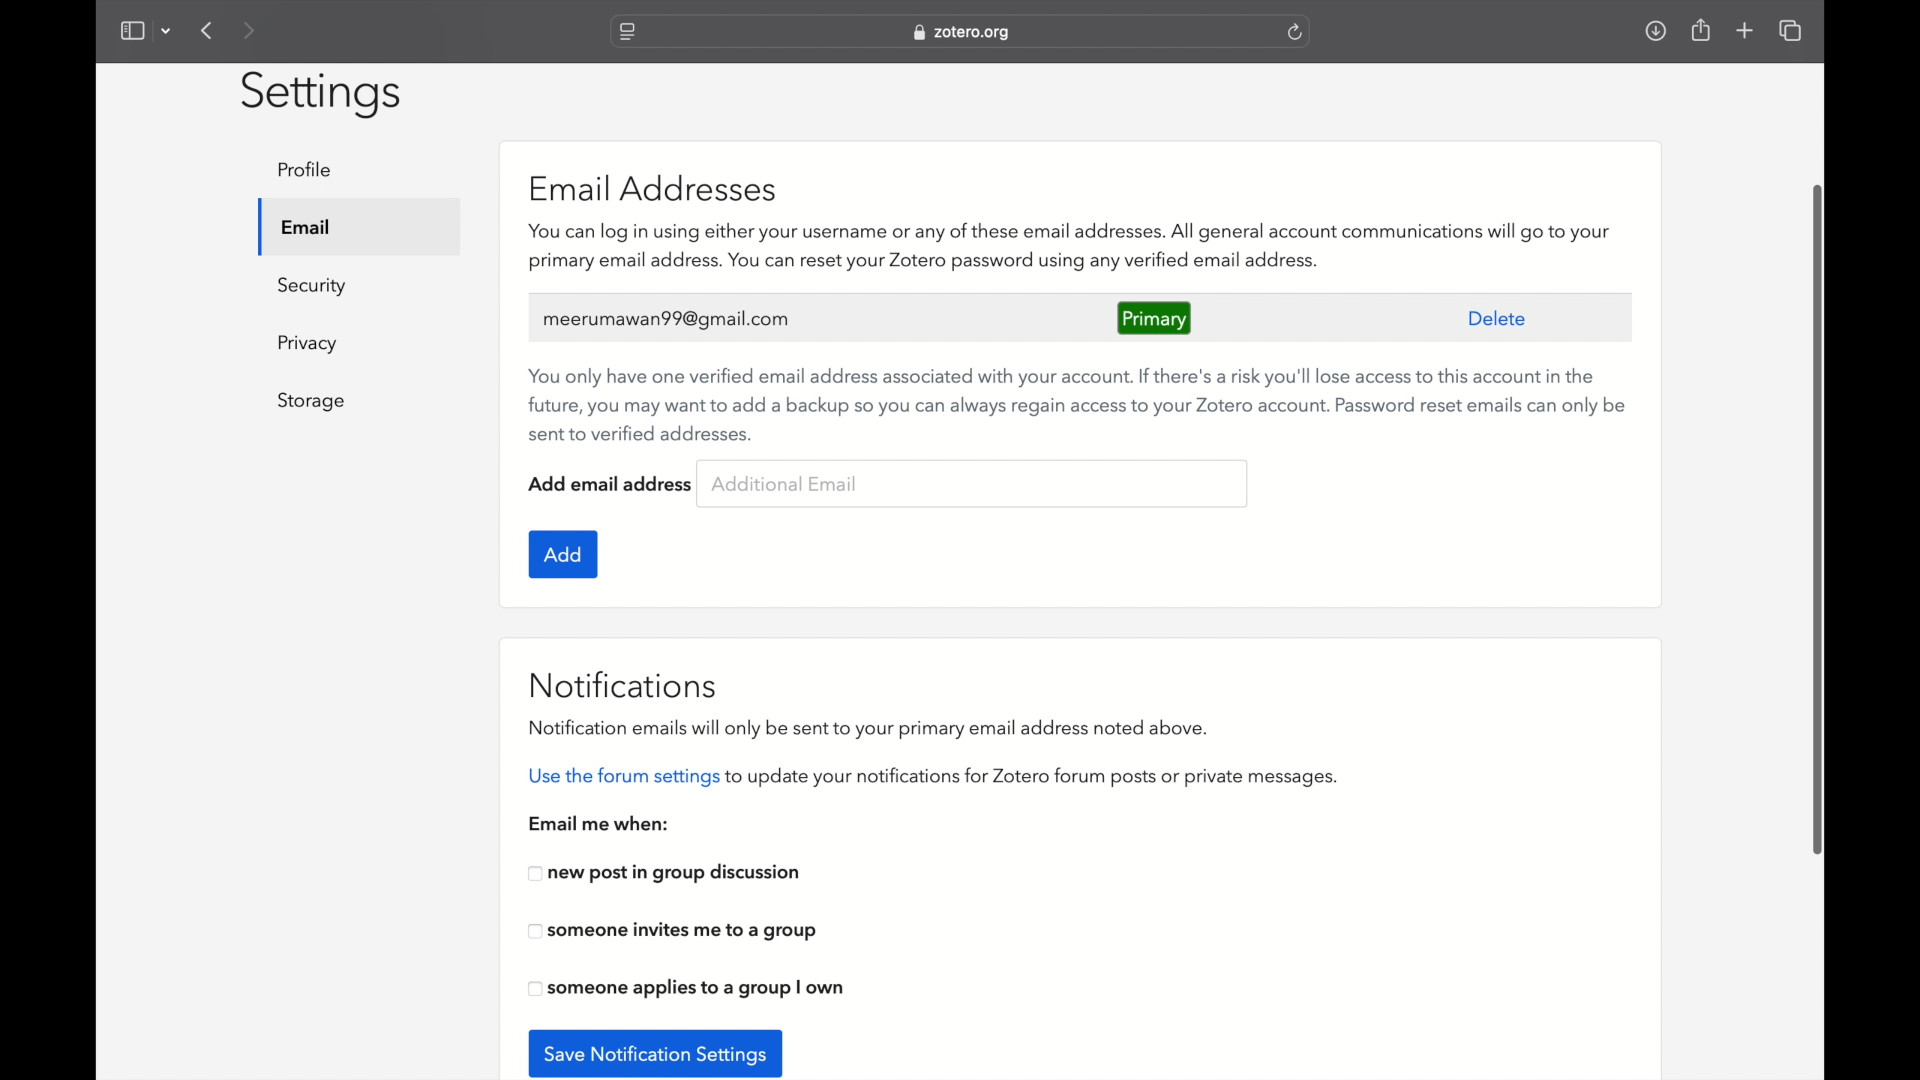 Image resolution: width=1920 pixels, height=1080 pixels. I want to click on recommendation to use verified backup email addresses, so click(1078, 407).